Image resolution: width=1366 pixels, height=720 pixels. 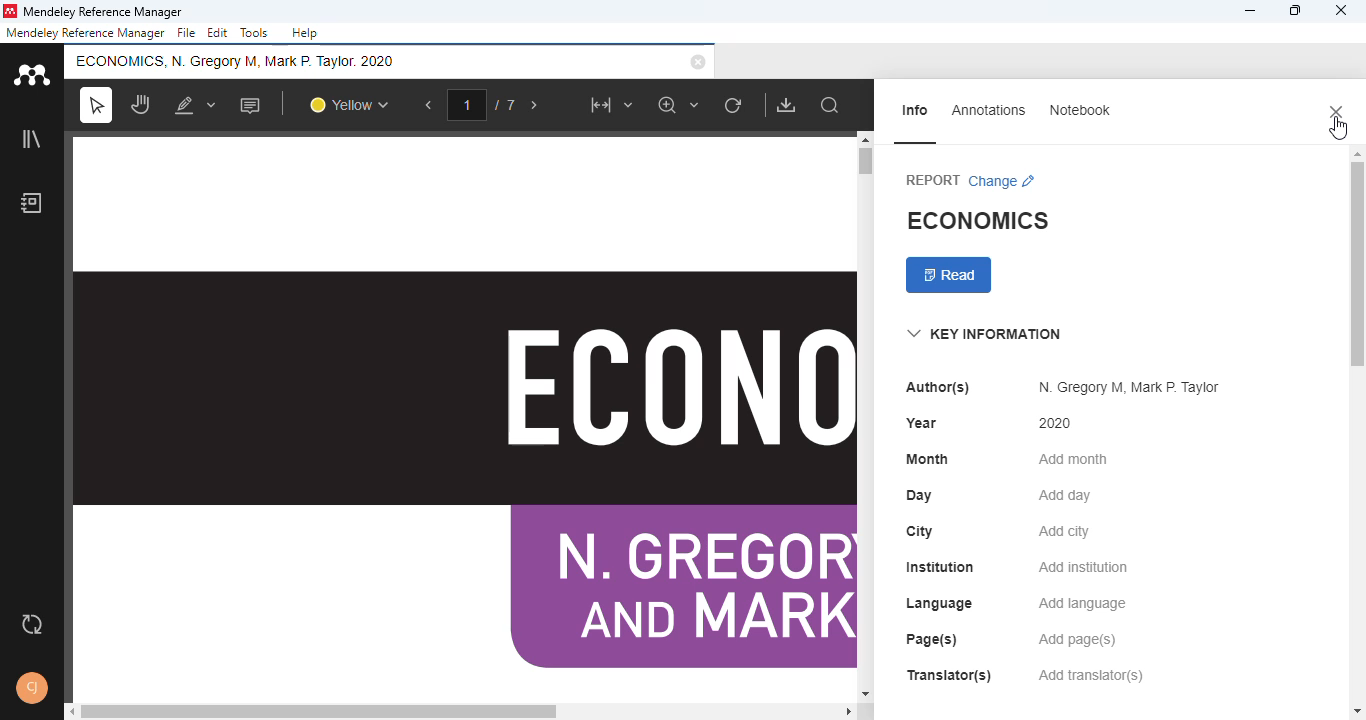 What do you see at coordinates (1355, 264) in the screenshot?
I see `vertical scroll bar` at bounding box center [1355, 264].